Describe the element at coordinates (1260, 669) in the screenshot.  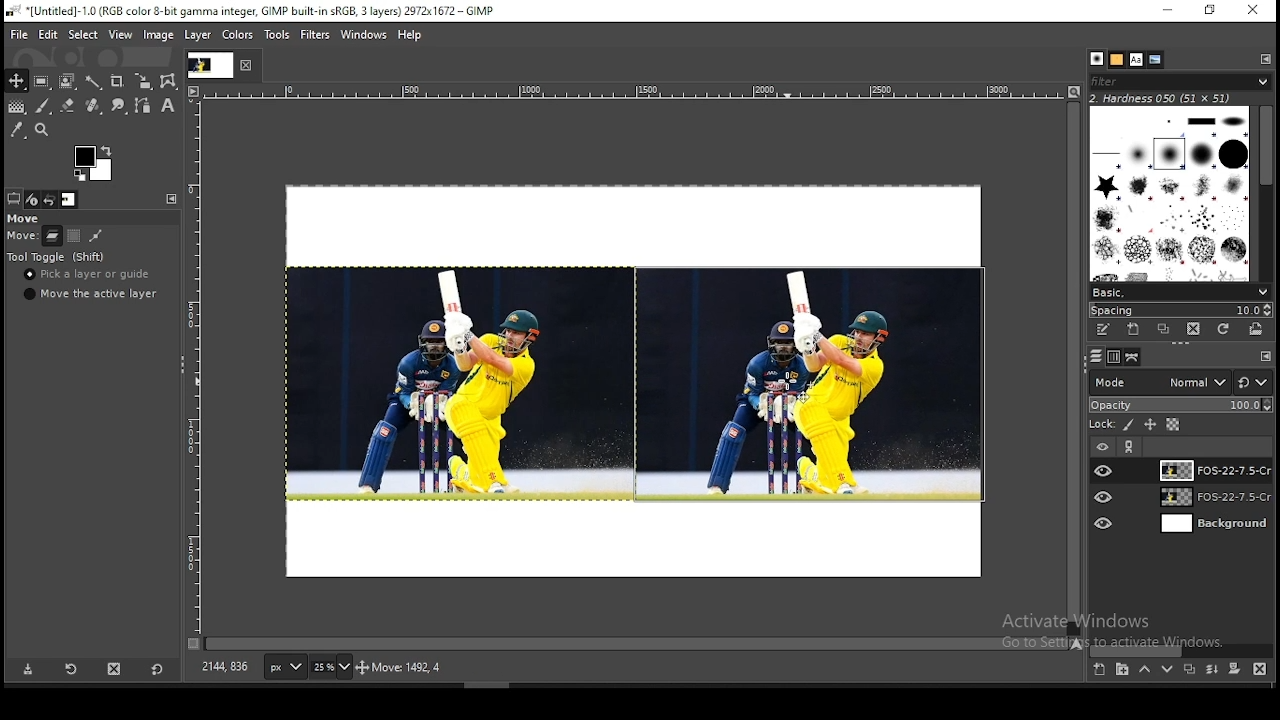
I see `delete layer` at that location.